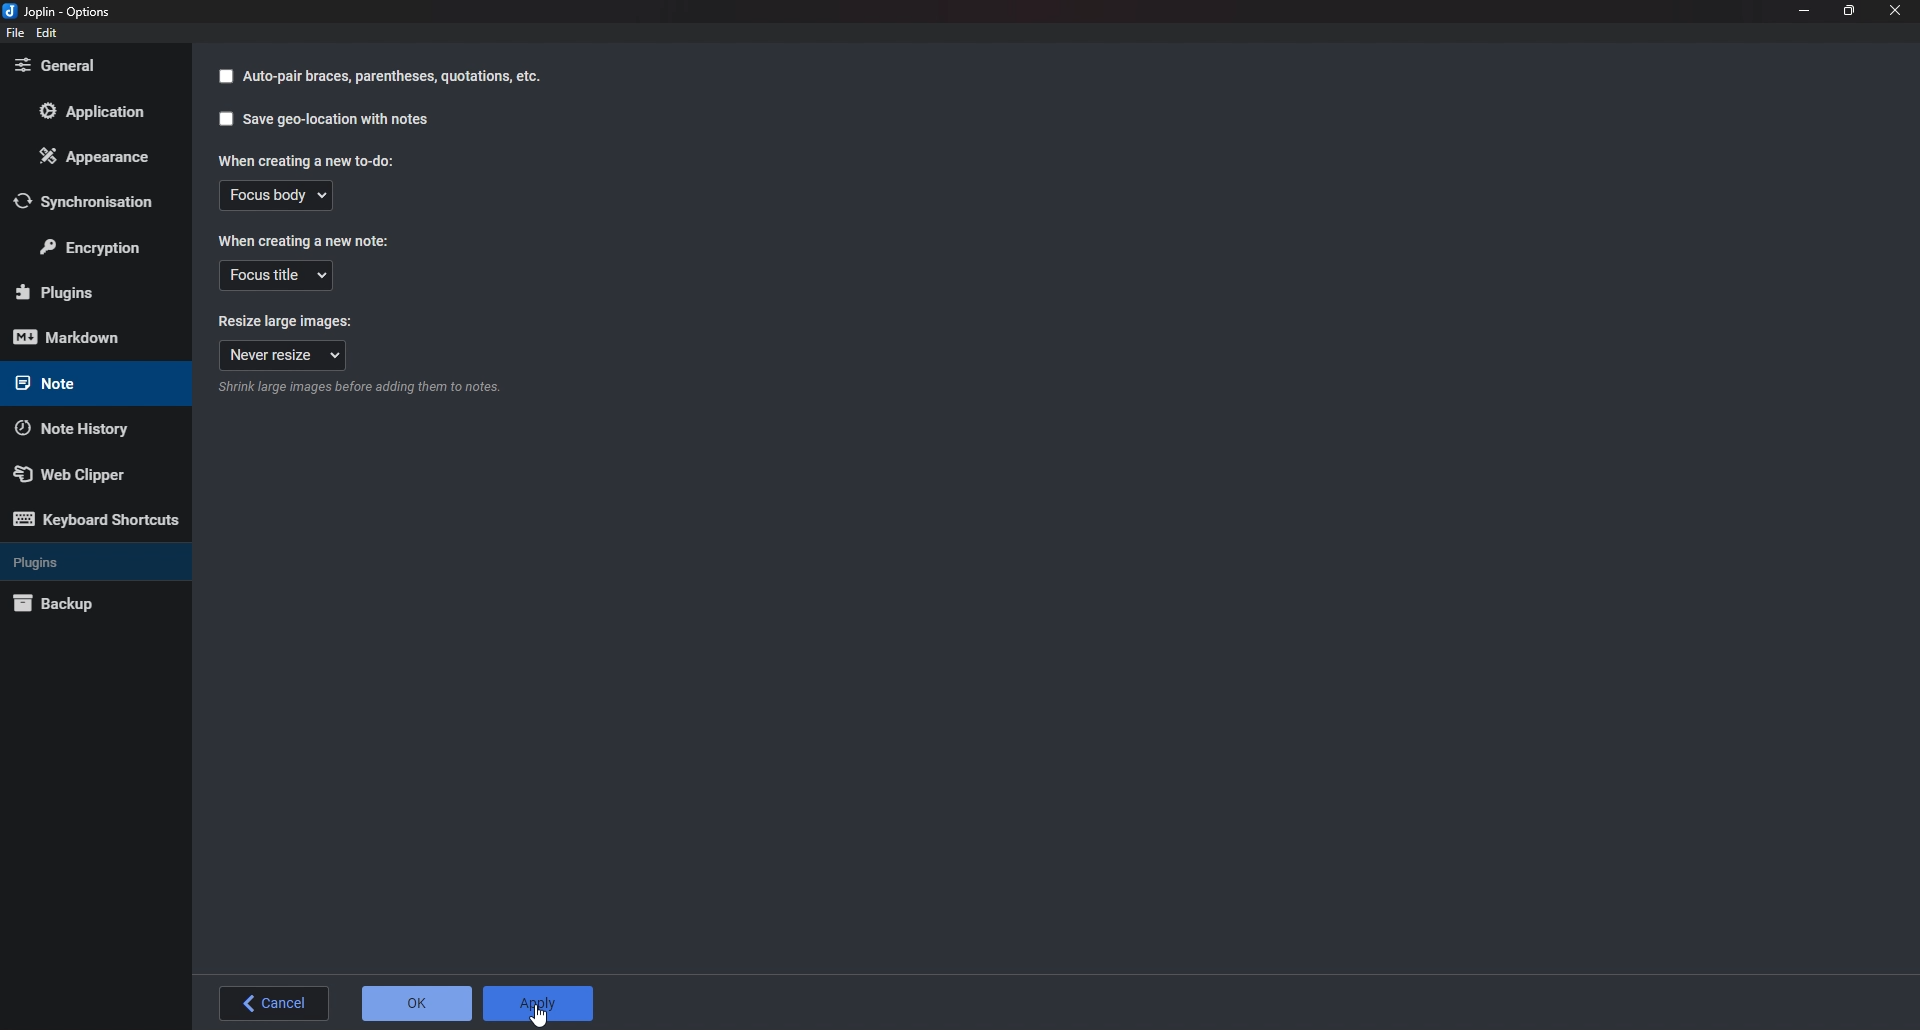 This screenshot has width=1920, height=1030. Describe the element at coordinates (282, 356) in the screenshot. I see `Never resize` at that location.